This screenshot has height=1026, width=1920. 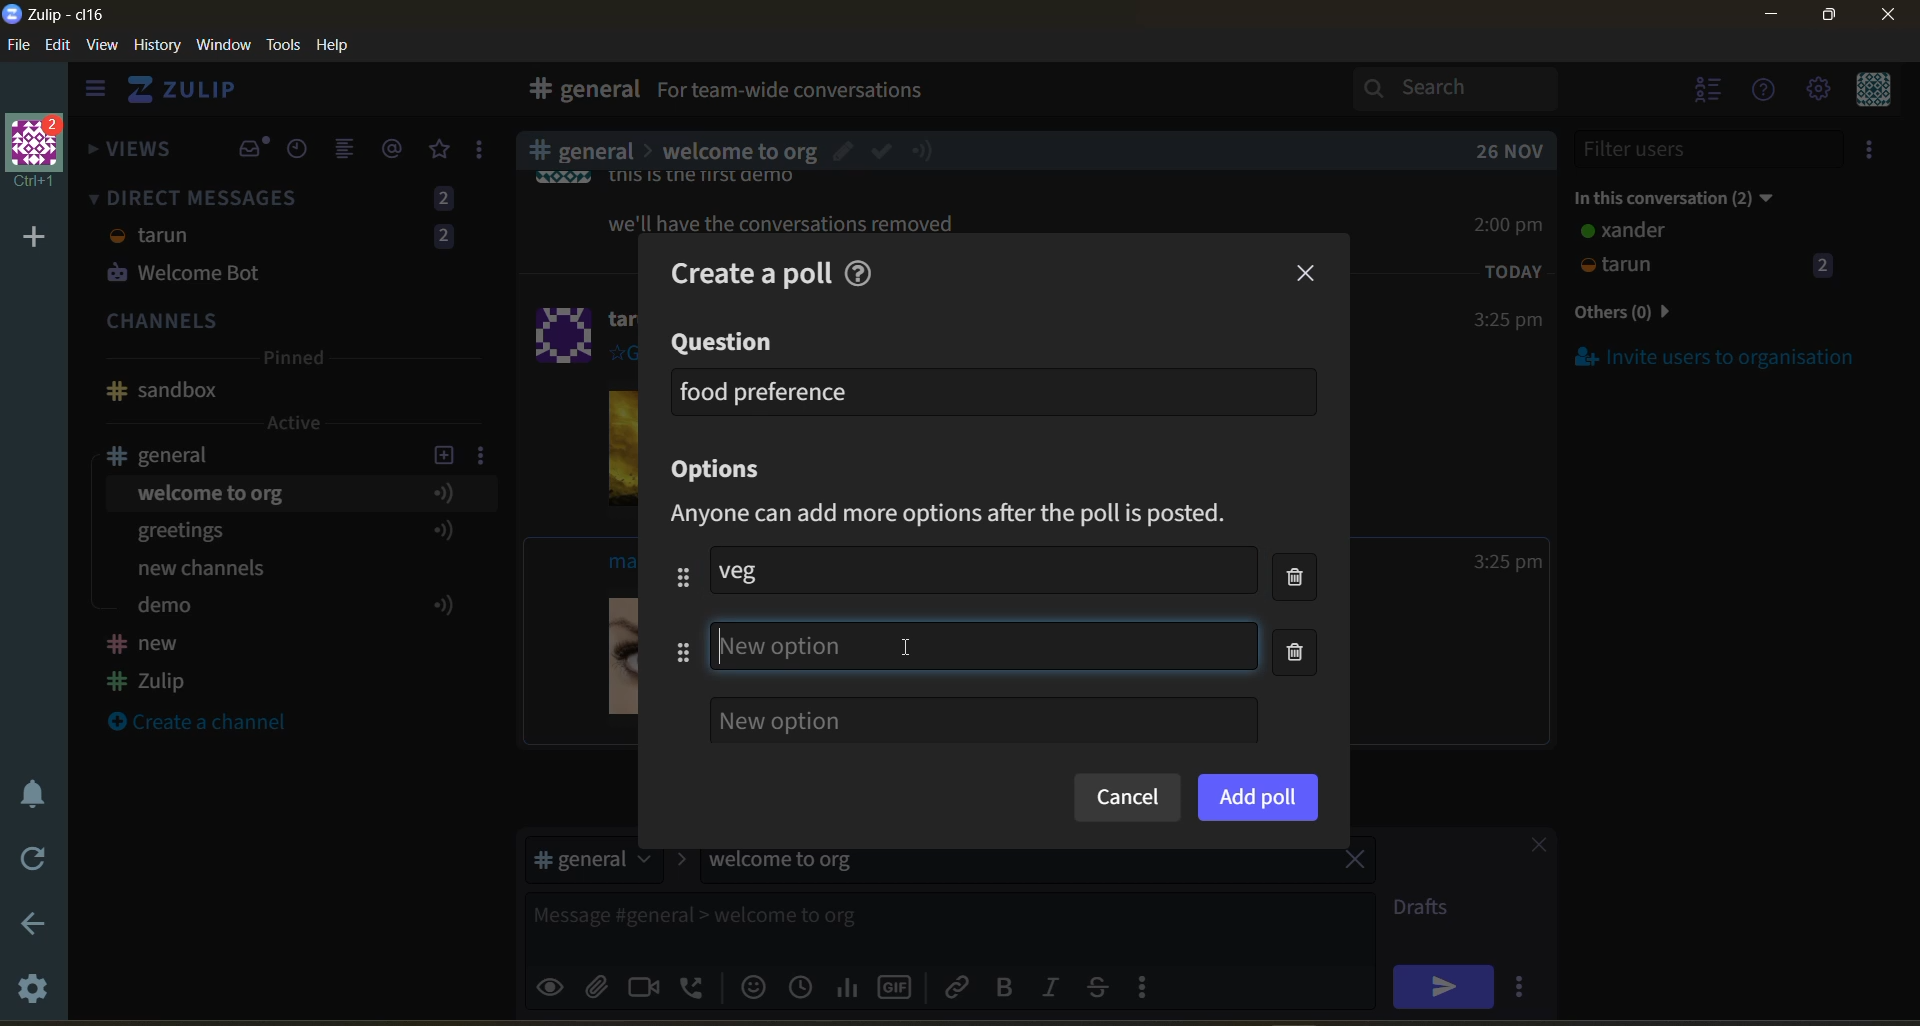 What do you see at coordinates (441, 150) in the screenshot?
I see `favorites` at bounding box center [441, 150].